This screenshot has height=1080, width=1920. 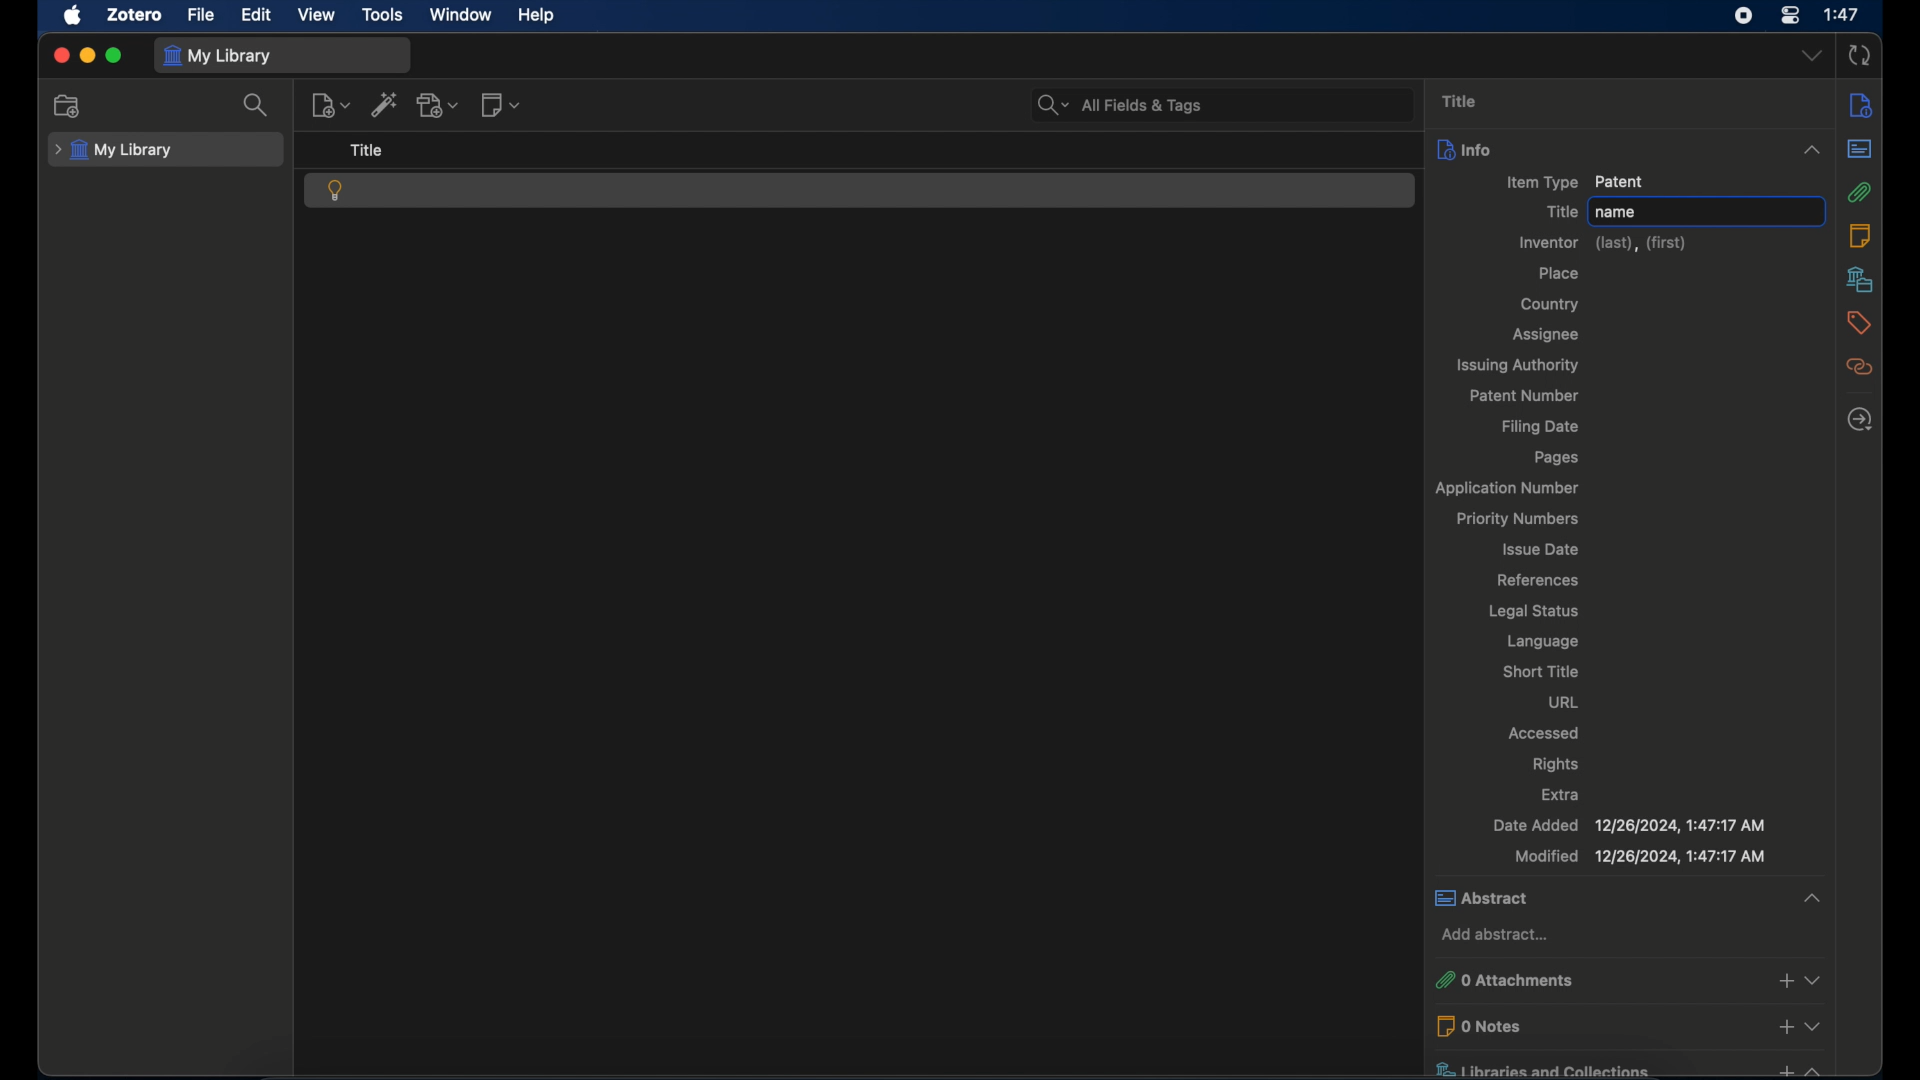 I want to click on pages, so click(x=1558, y=458).